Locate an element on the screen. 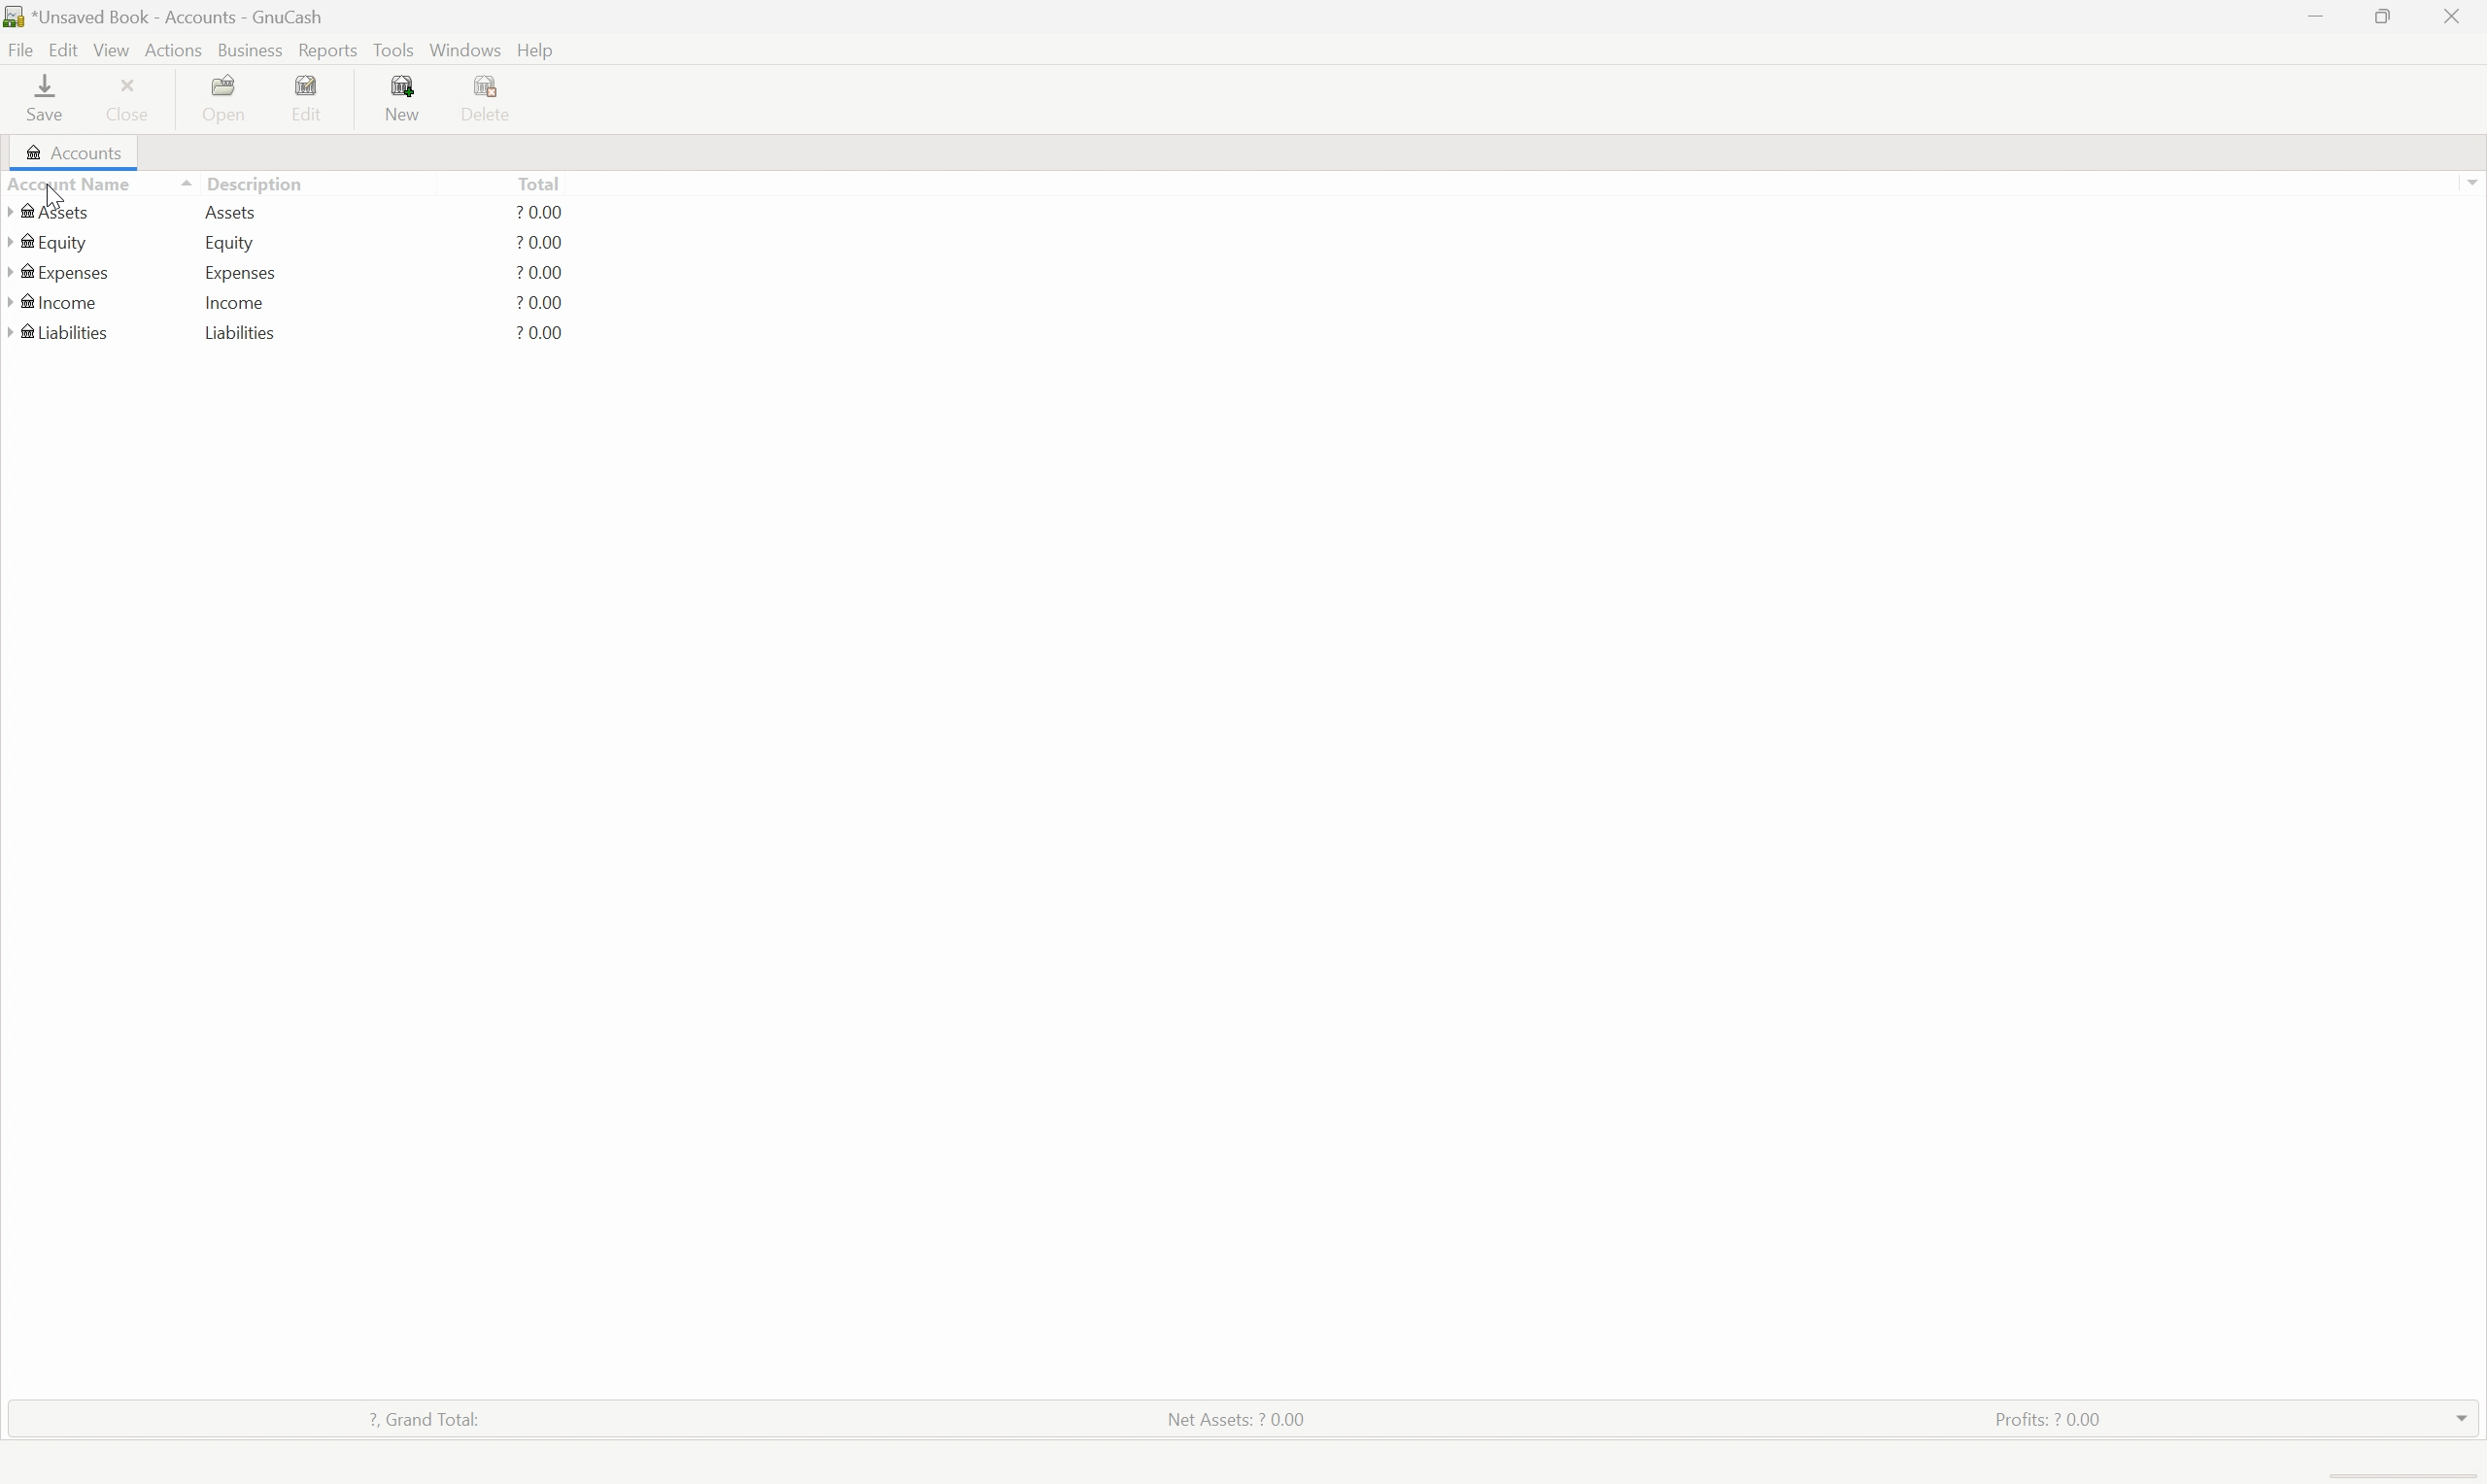  Equity is located at coordinates (233, 241).